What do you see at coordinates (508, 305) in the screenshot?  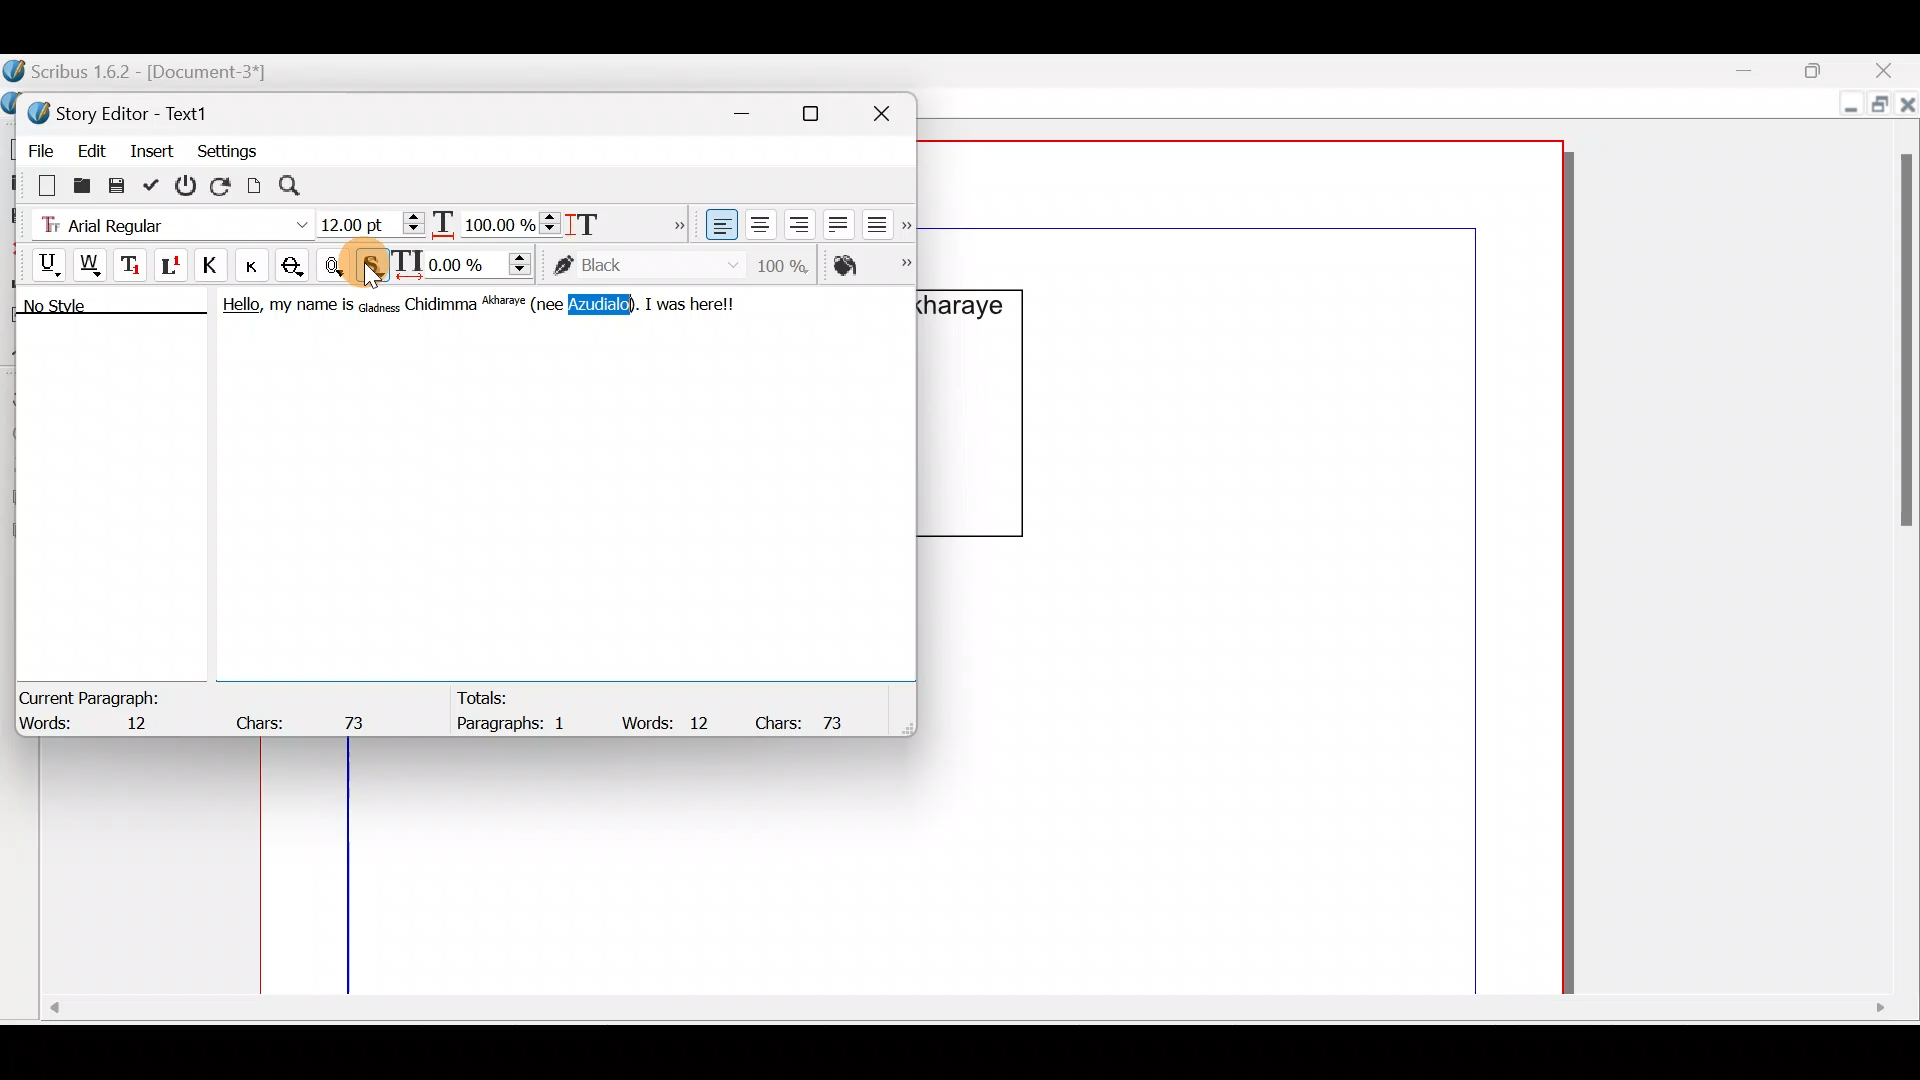 I see `Akharaye` at bounding box center [508, 305].